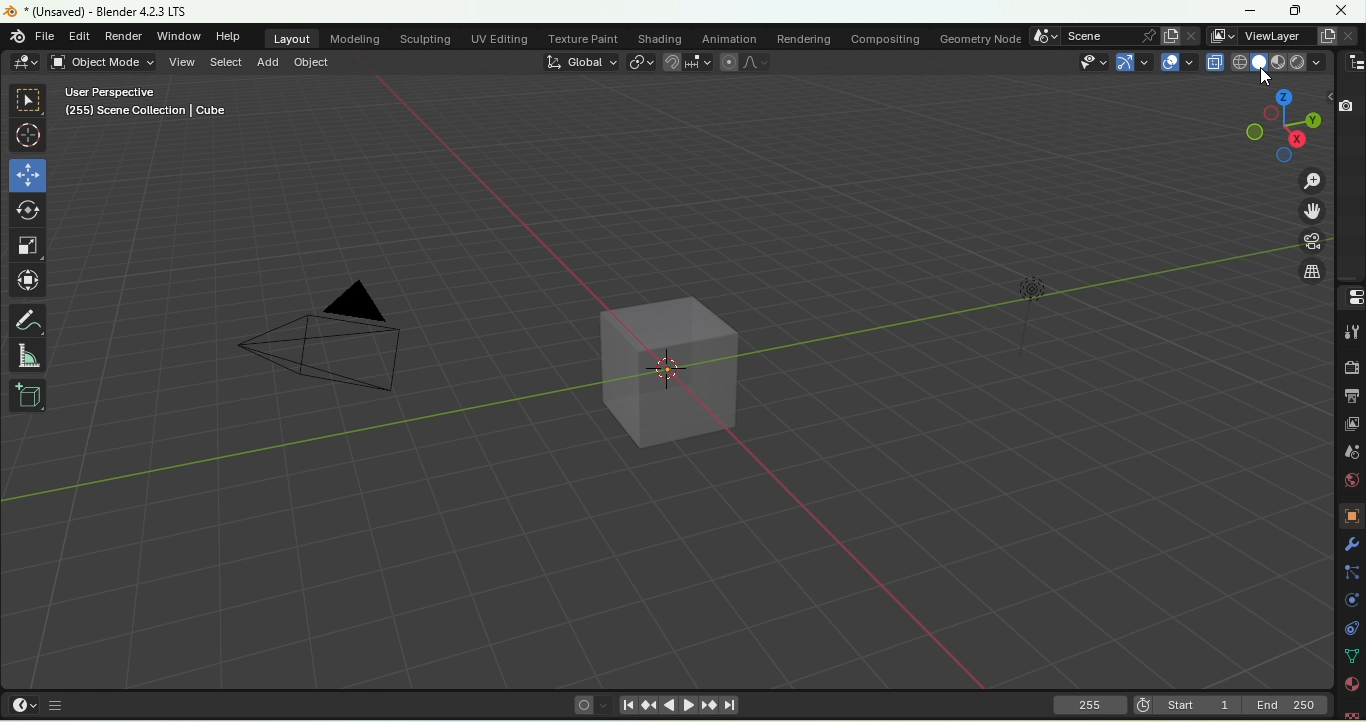  I want to click on Rendering, so click(802, 38).